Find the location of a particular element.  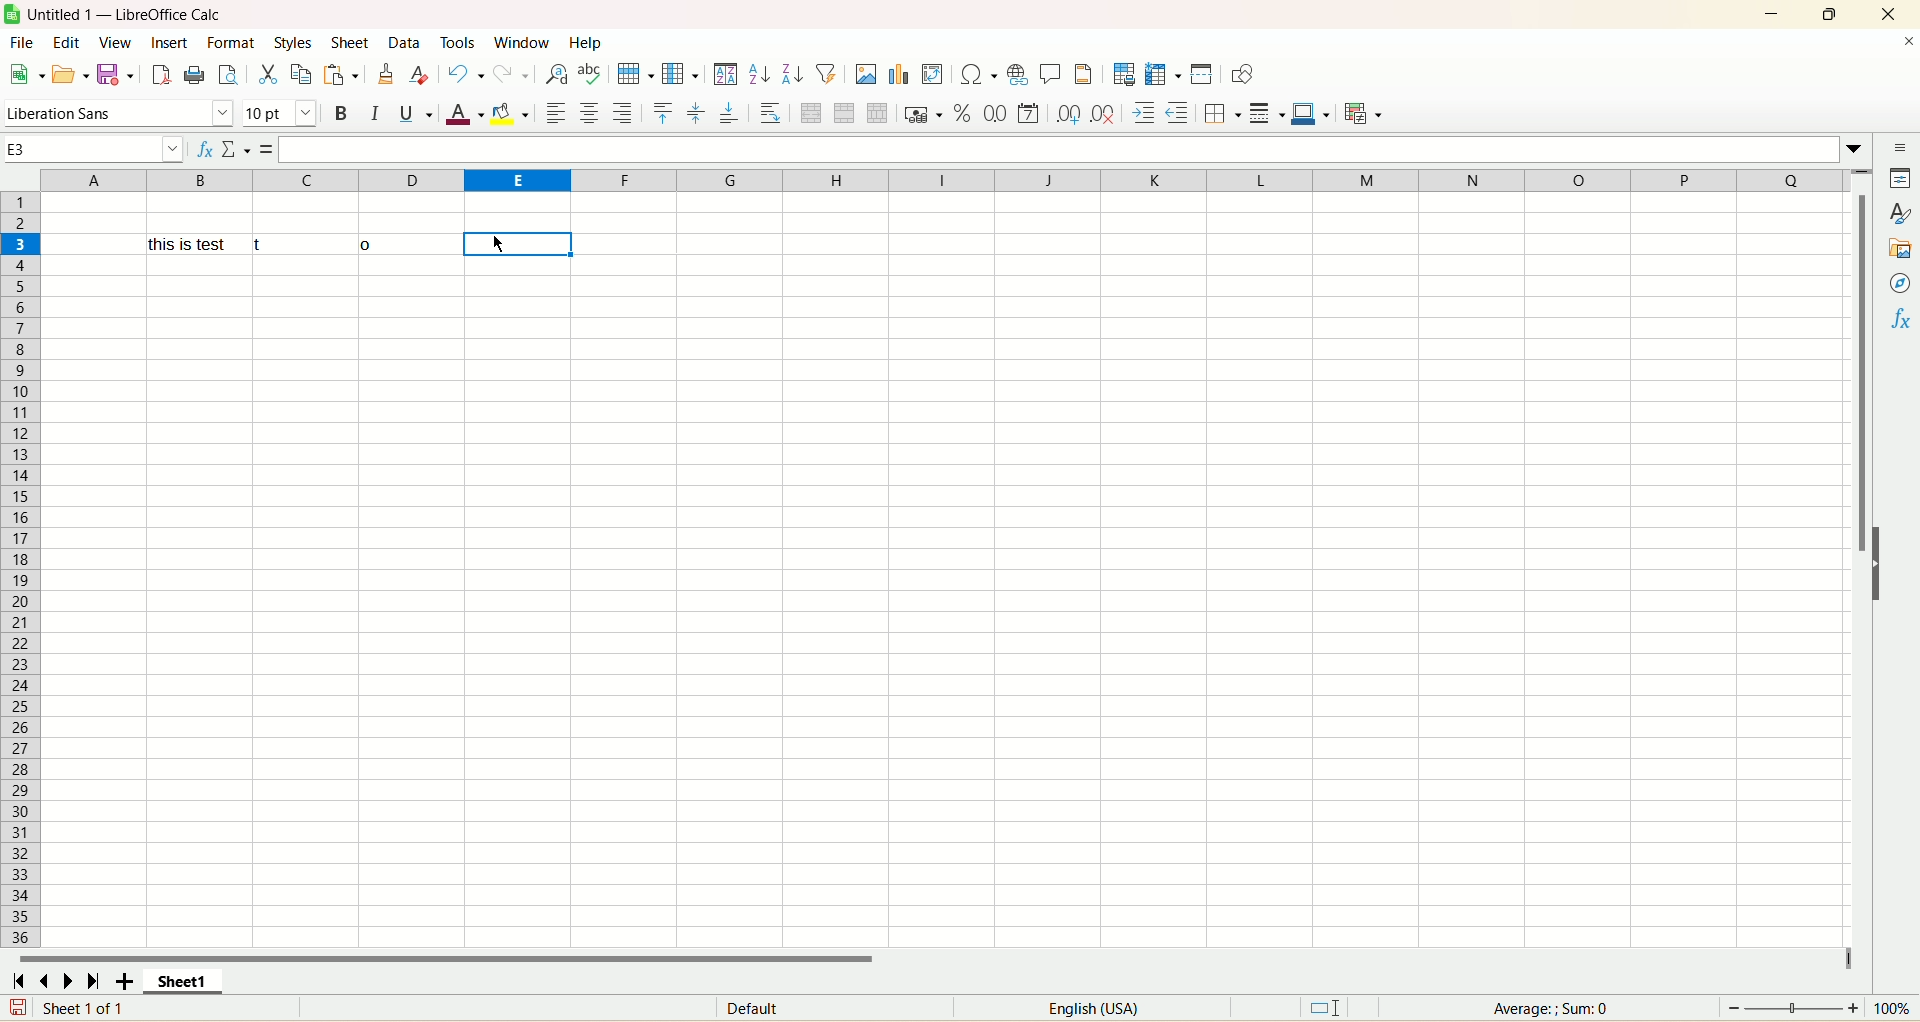

view is located at coordinates (115, 42).